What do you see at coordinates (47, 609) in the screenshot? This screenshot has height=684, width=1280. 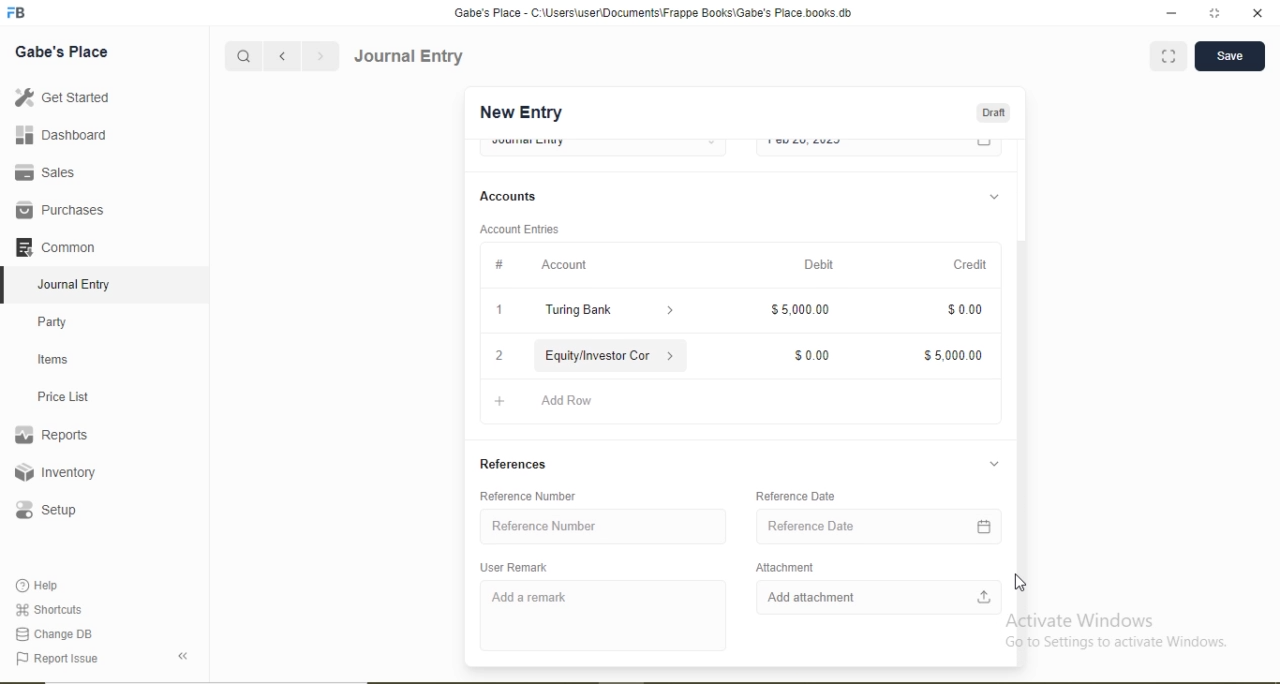 I see `Shortcuts` at bounding box center [47, 609].